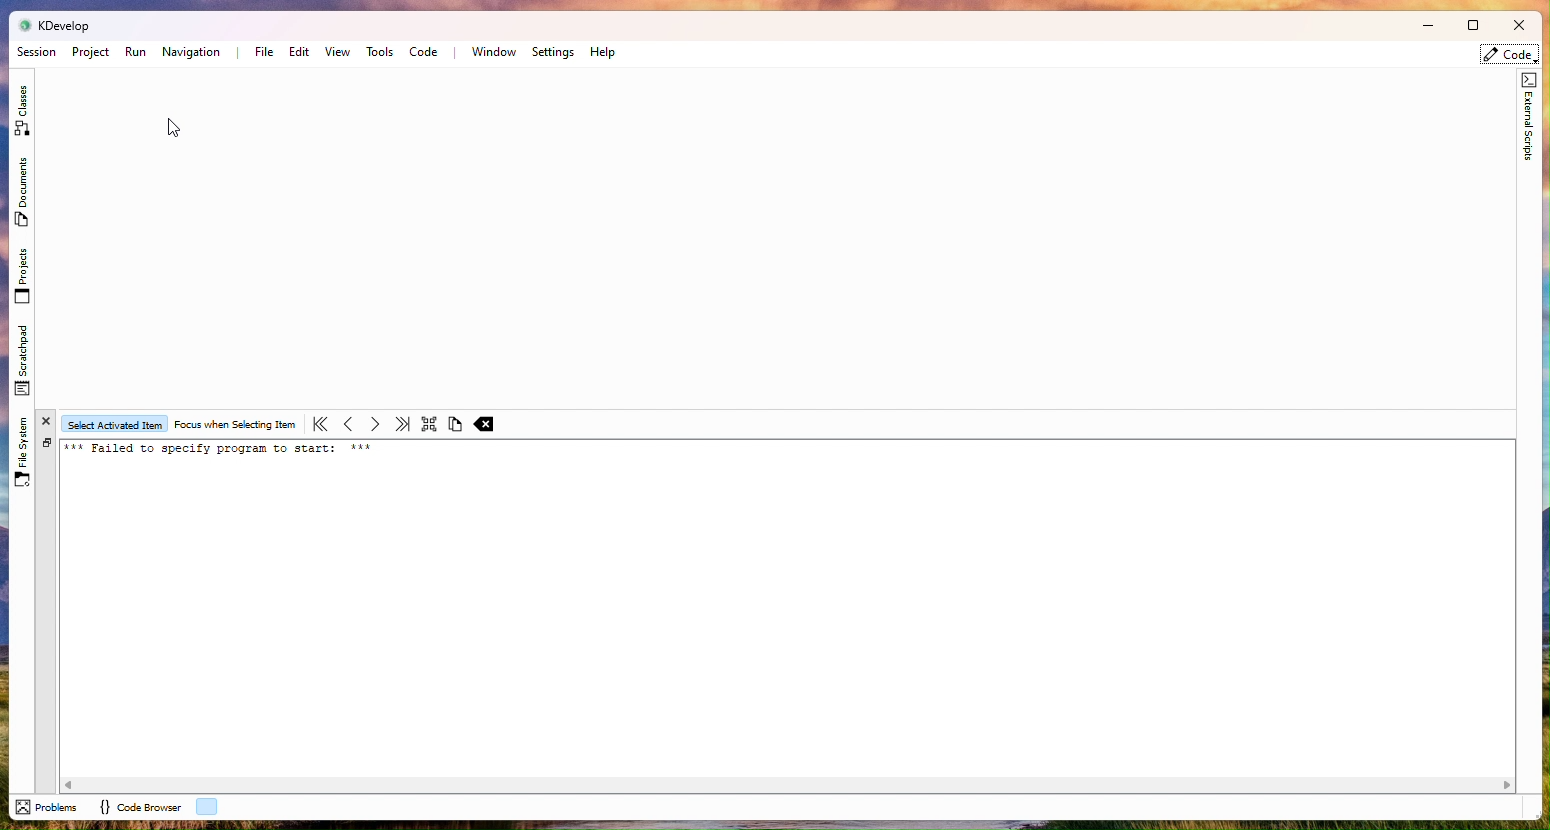 This screenshot has width=1550, height=830. I want to click on cursor, so click(174, 127).